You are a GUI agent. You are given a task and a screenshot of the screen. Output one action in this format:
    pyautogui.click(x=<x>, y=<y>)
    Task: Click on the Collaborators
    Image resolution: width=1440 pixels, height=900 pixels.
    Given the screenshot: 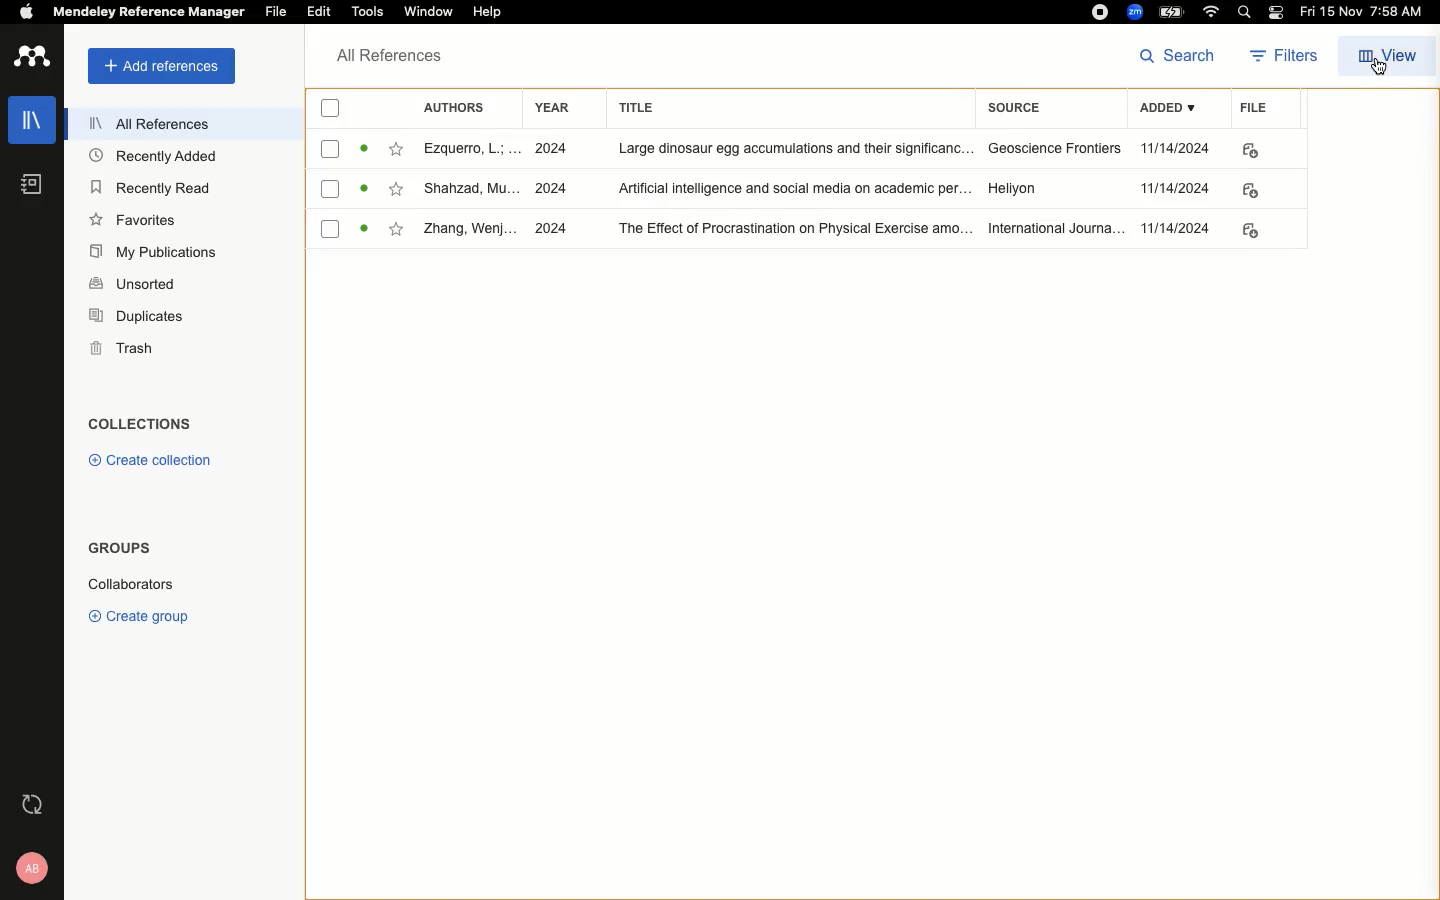 What is the action you would take?
    pyautogui.click(x=143, y=583)
    